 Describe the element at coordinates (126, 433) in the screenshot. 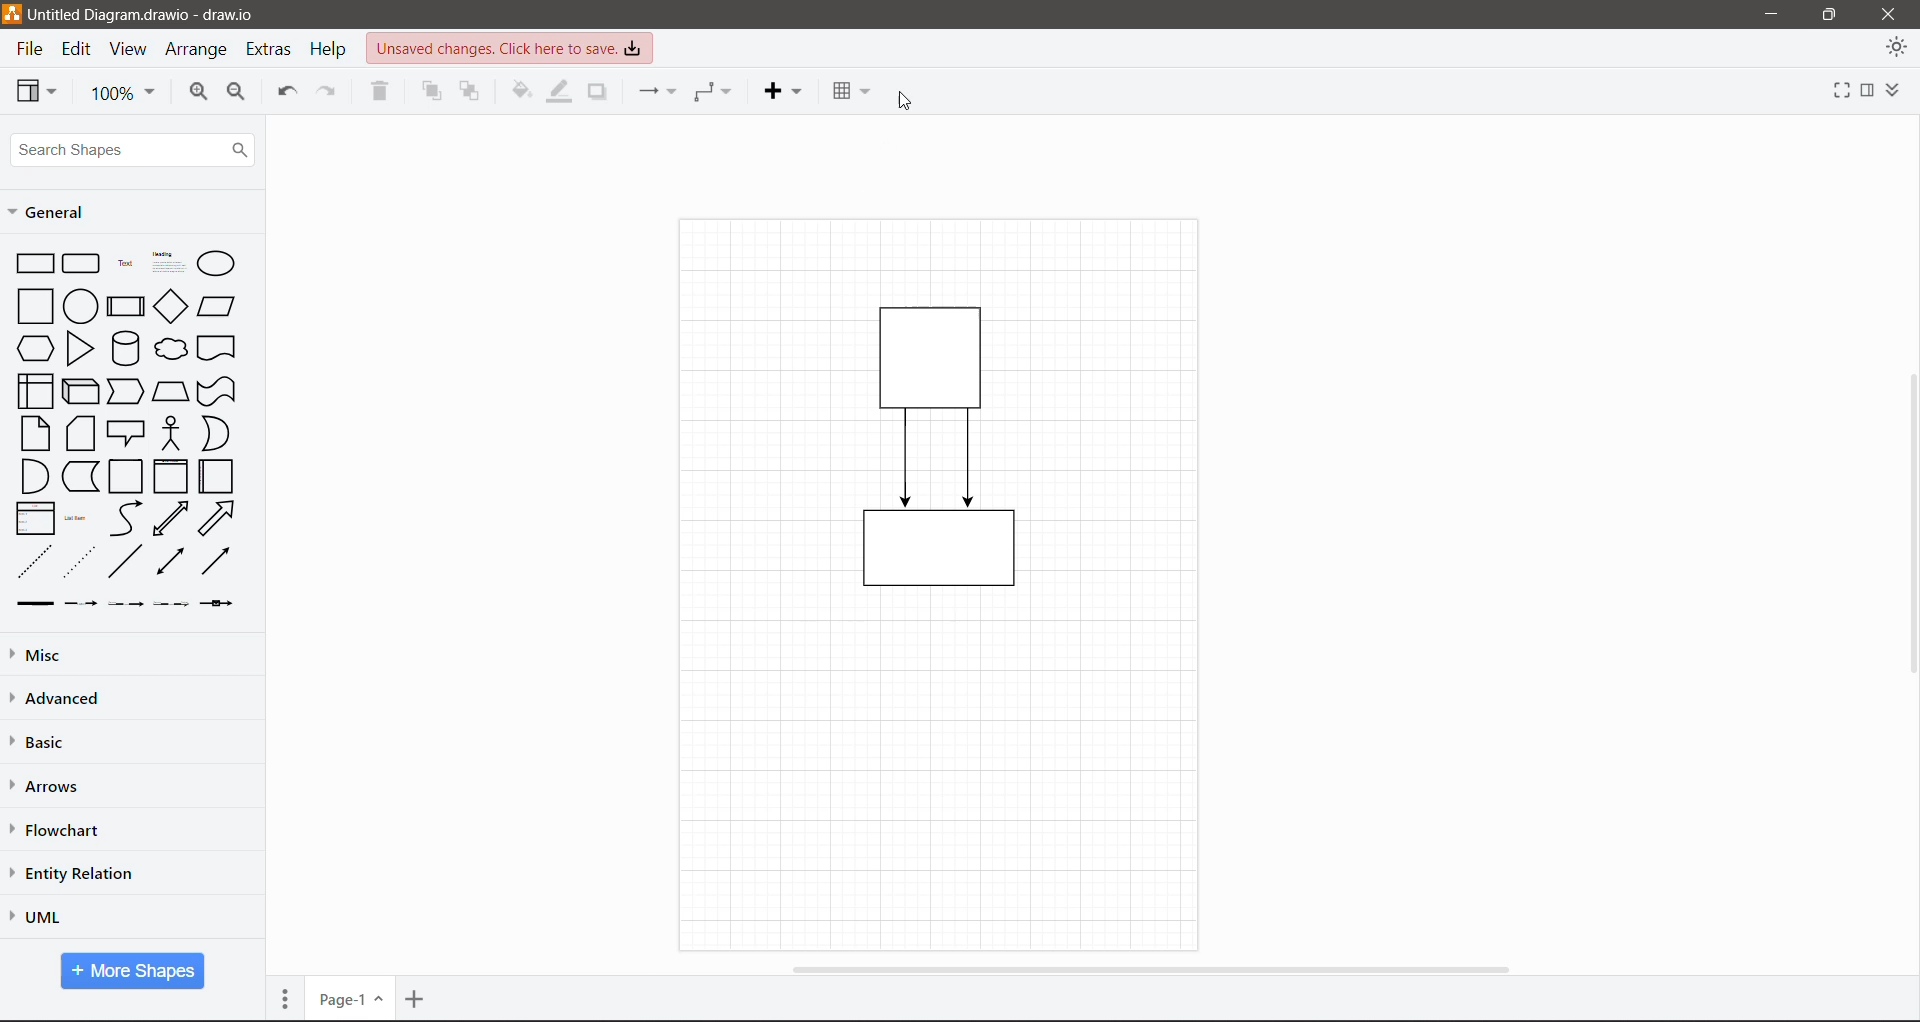

I see `Callout` at that location.